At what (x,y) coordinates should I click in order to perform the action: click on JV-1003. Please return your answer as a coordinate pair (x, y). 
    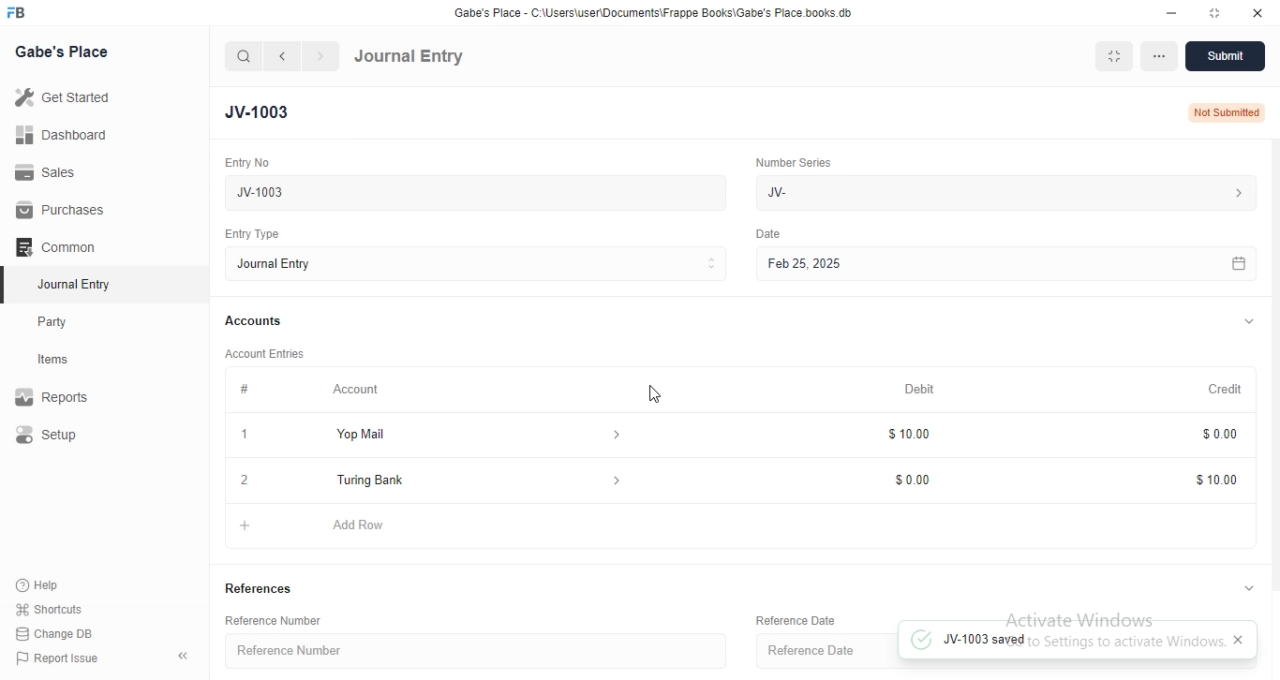
    Looking at the image, I should click on (266, 111).